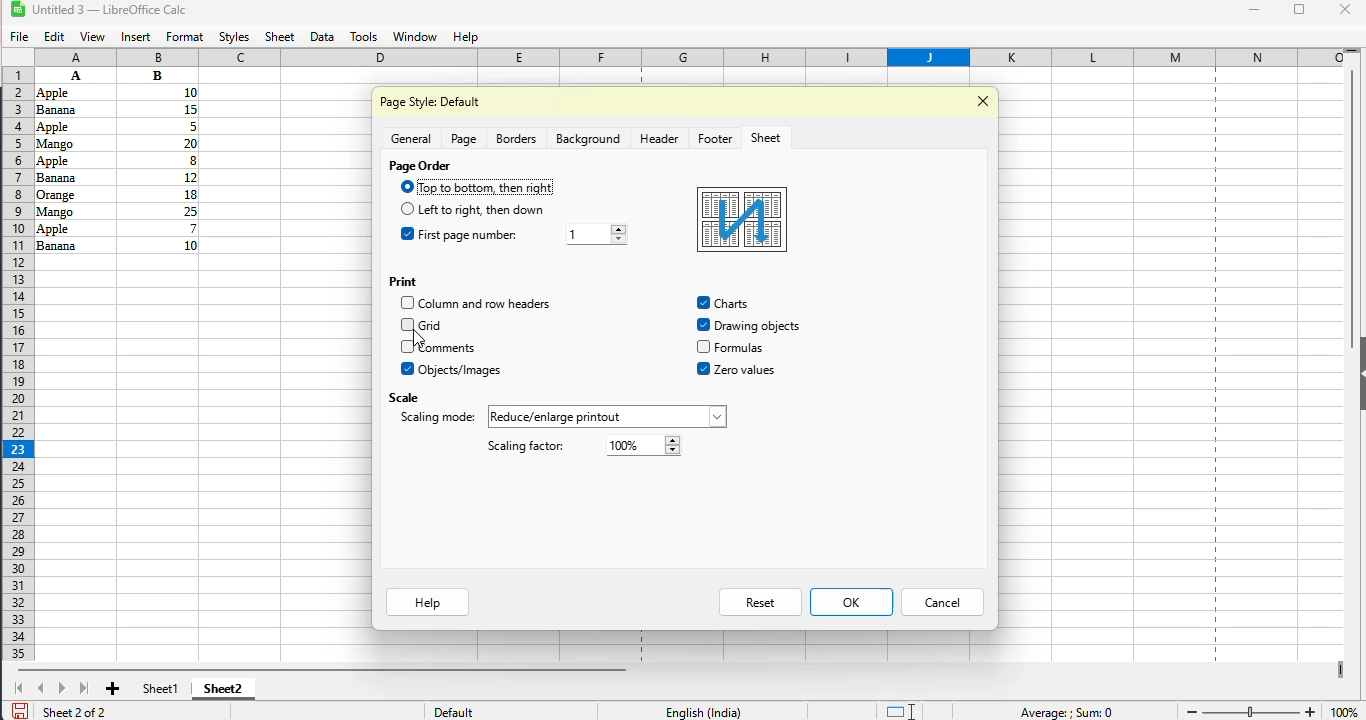 Image resolution: width=1366 pixels, height=720 pixels. What do you see at coordinates (1251, 710) in the screenshot?
I see `change zoom level` at bounding box center [1251, 710].